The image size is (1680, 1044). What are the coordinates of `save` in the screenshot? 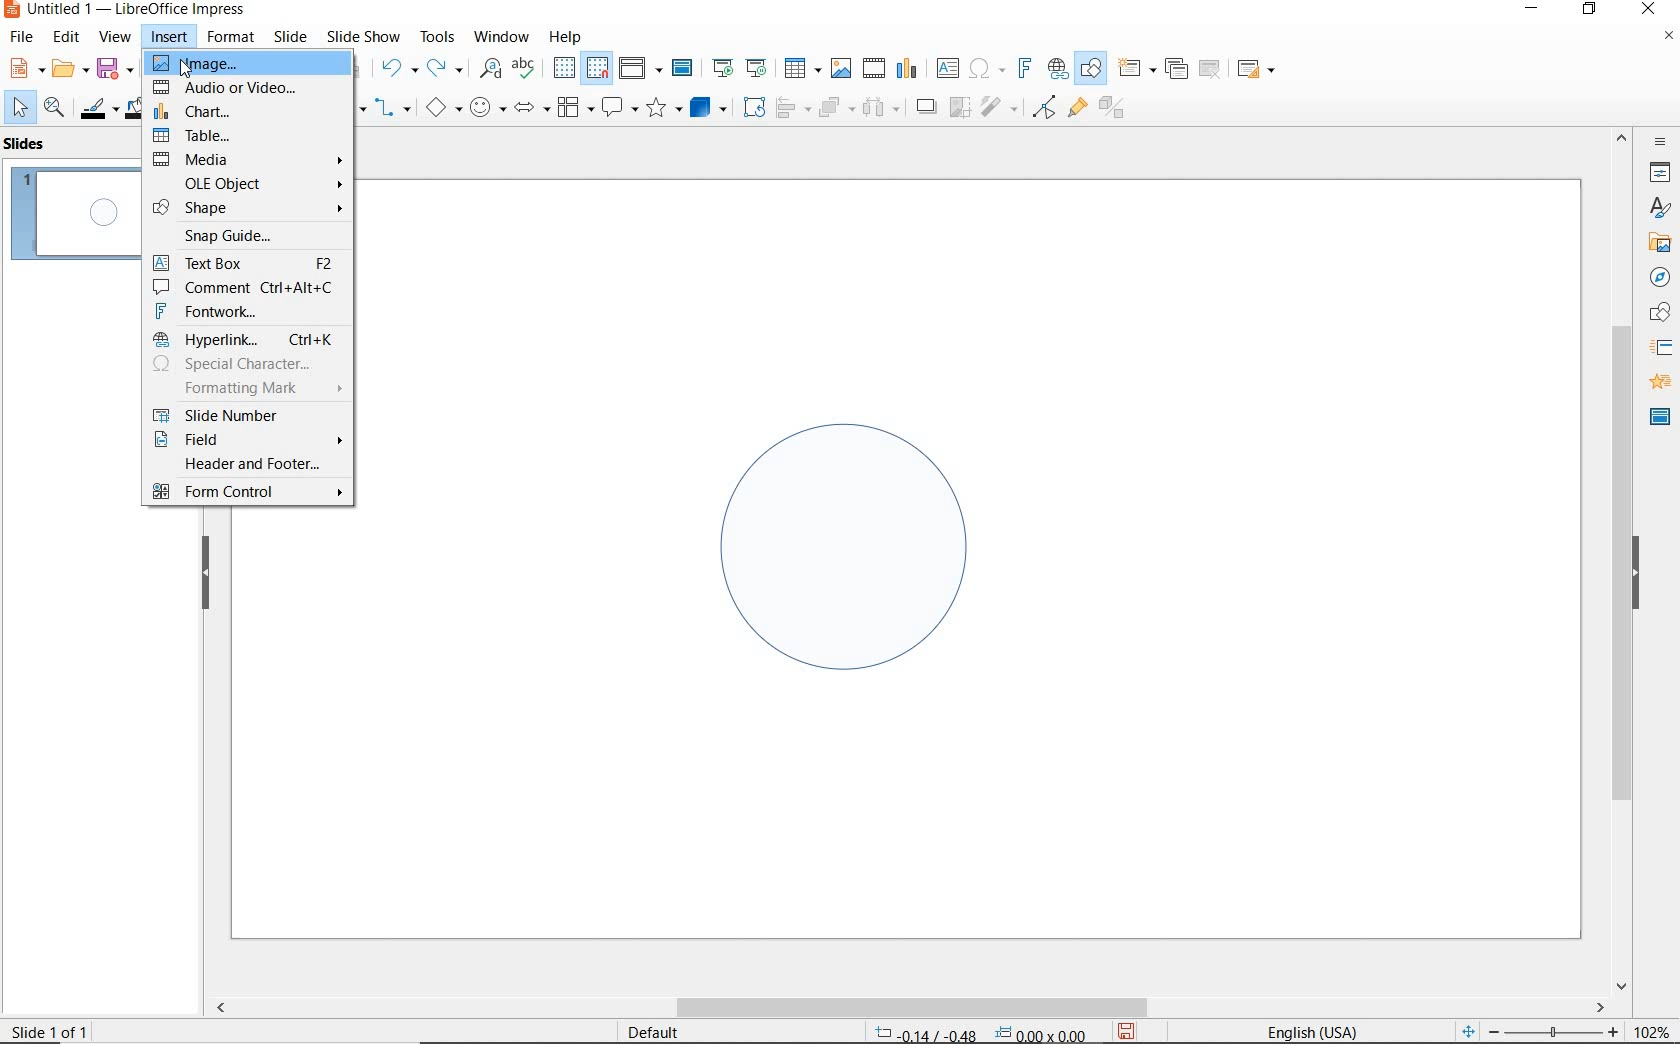 It's located at (115, 67).